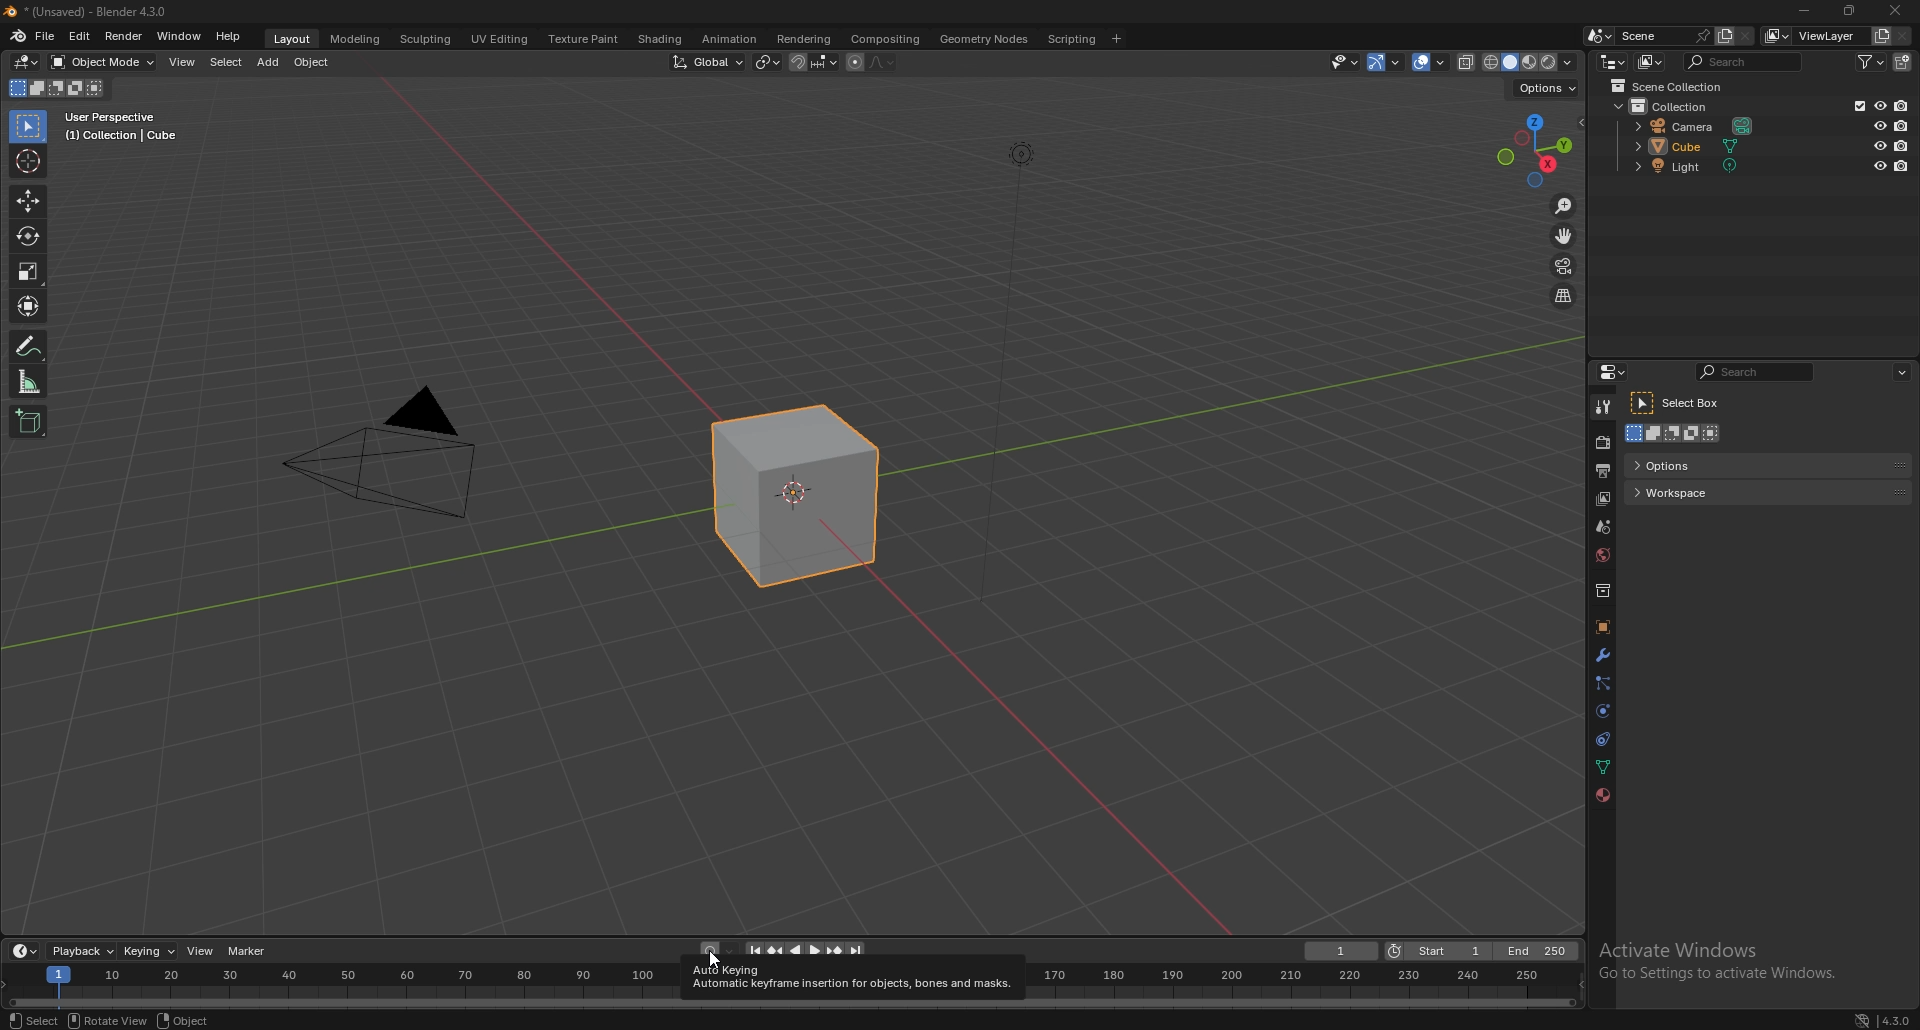 This screenshot has width=1920, height=1030. I want to click on object mode, so click(103, 62).